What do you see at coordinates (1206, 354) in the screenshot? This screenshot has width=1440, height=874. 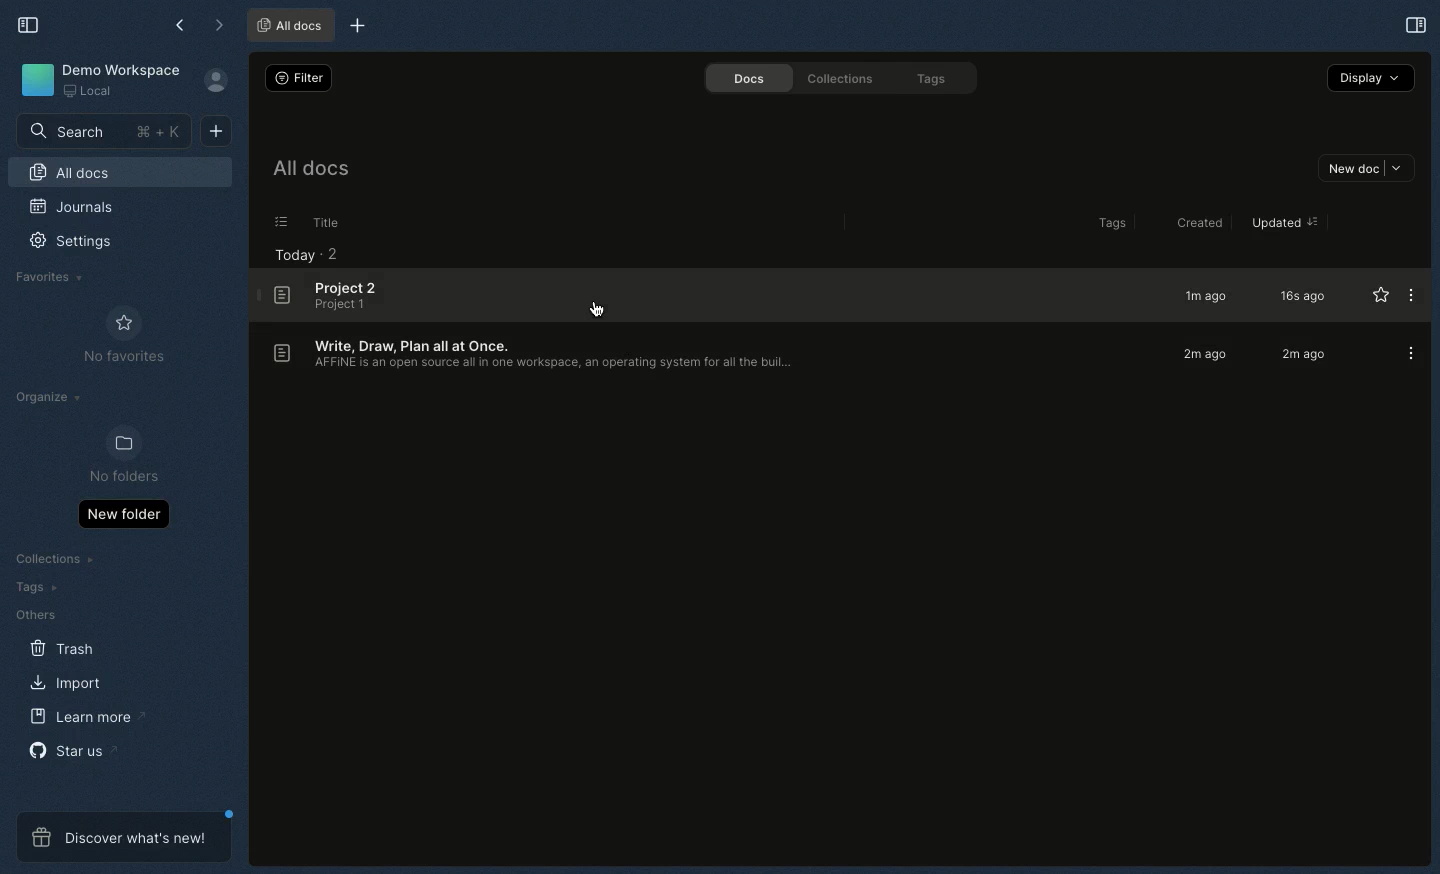 I see `2m ago` at bounding box center [1206, 354].